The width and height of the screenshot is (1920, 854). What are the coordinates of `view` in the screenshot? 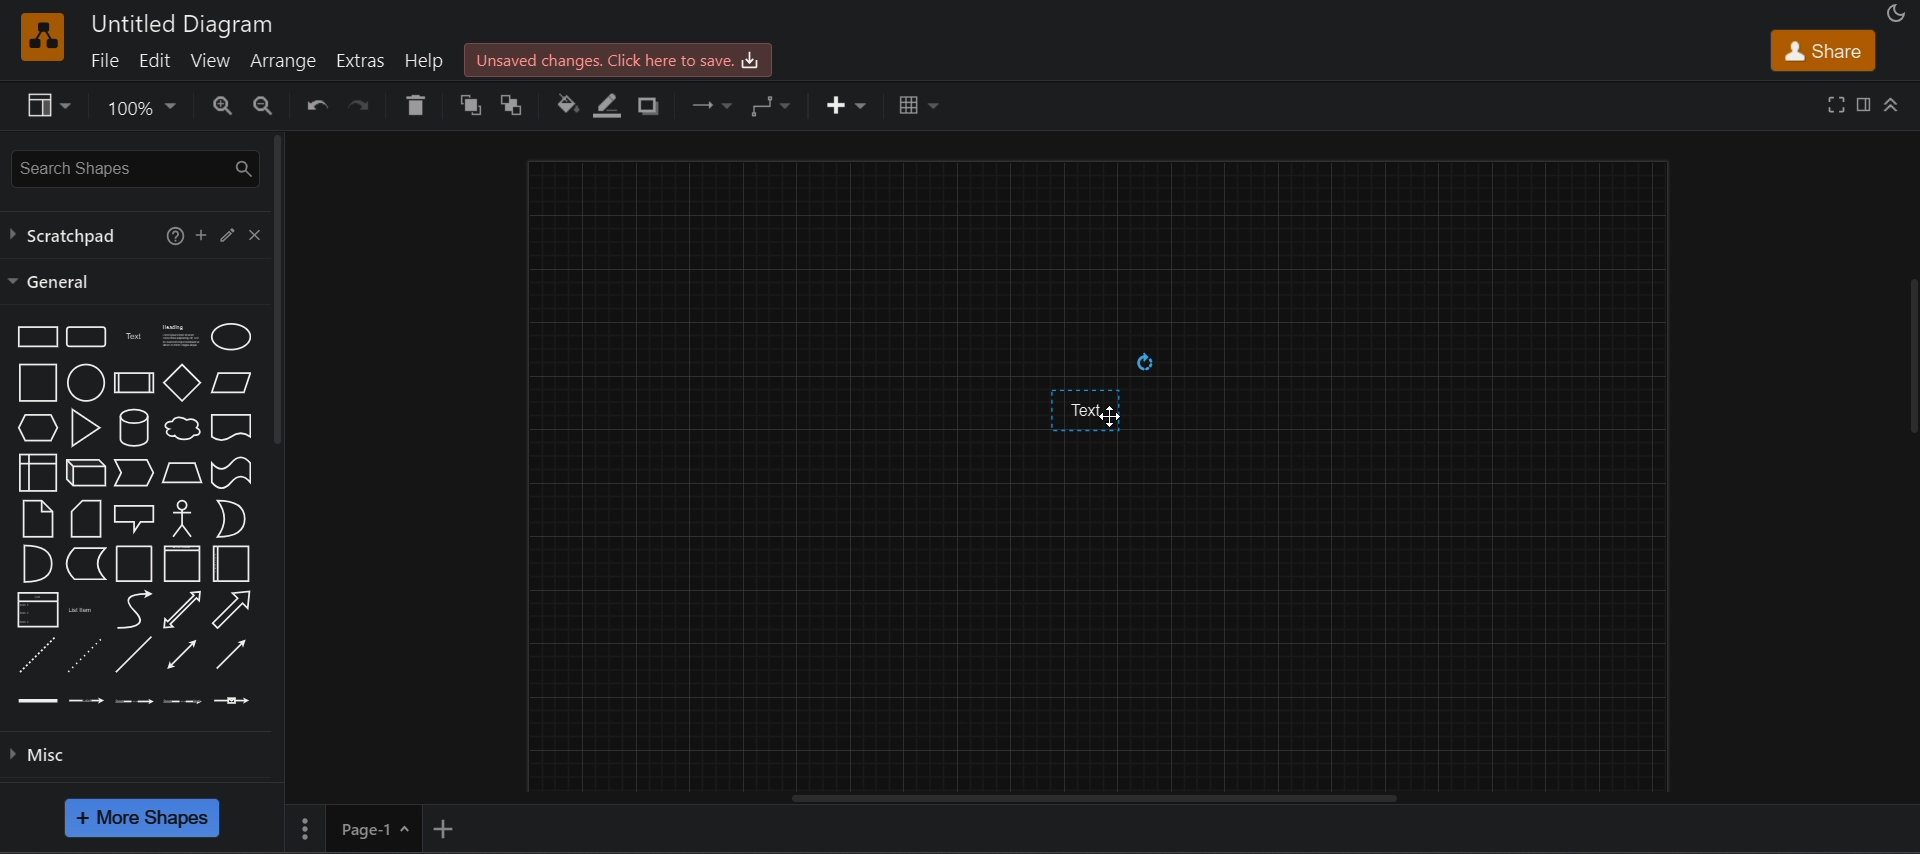 It's located at (211, 60).